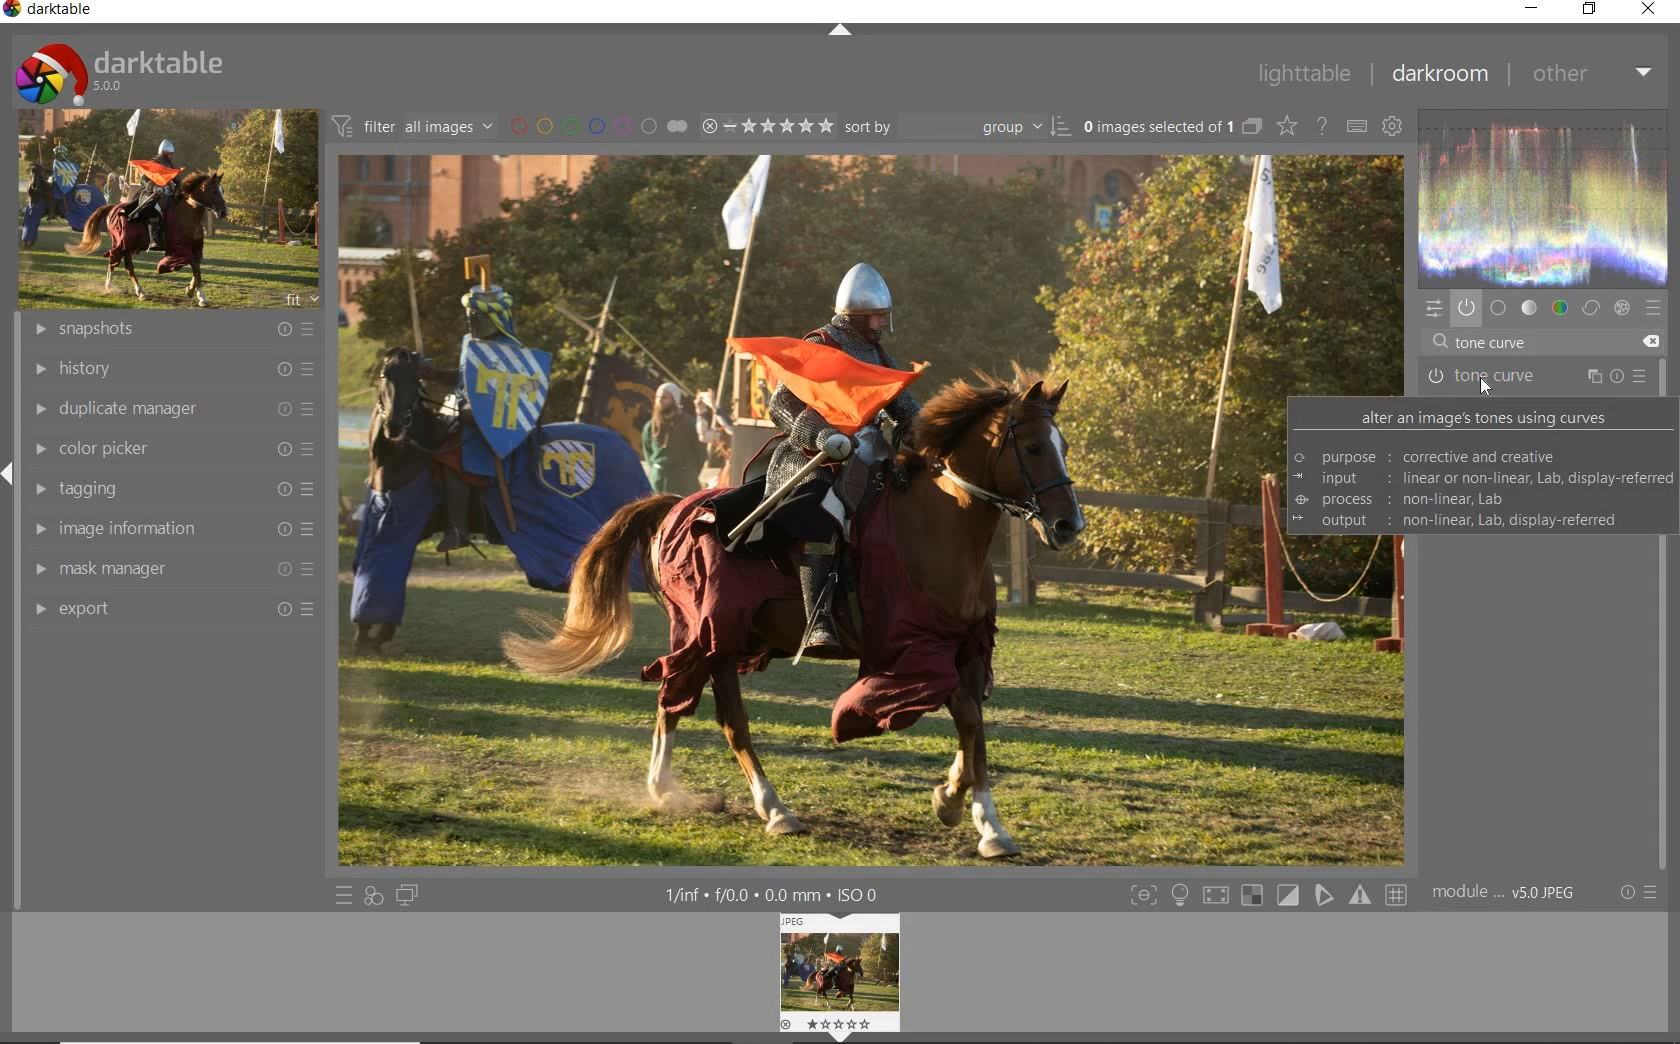 The image size is (1680, 1044). What do you see at coordinates (1356, 127) in the screenshot?
I see `define keyboard shortcuts` at bounding box center [1356, 127].